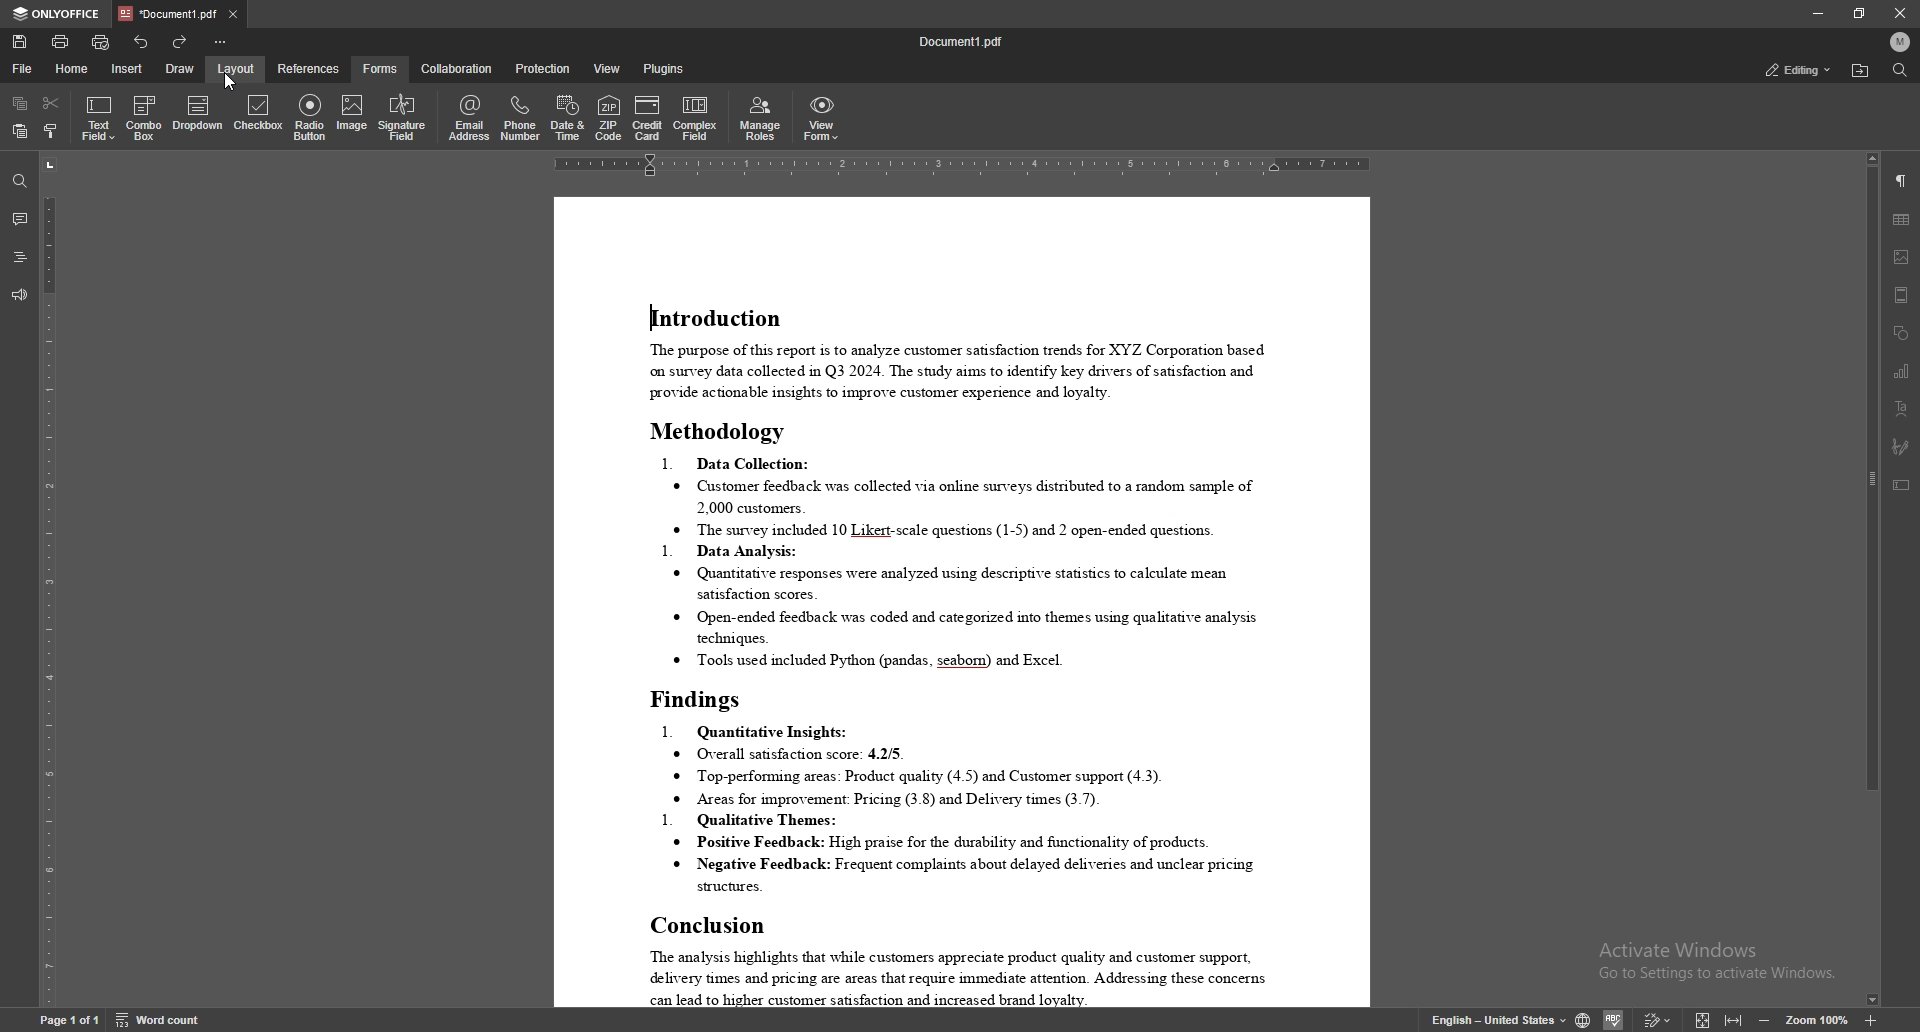 This screenshot has width=1920, height=1032. I want to click on tab, so click(167, 14).